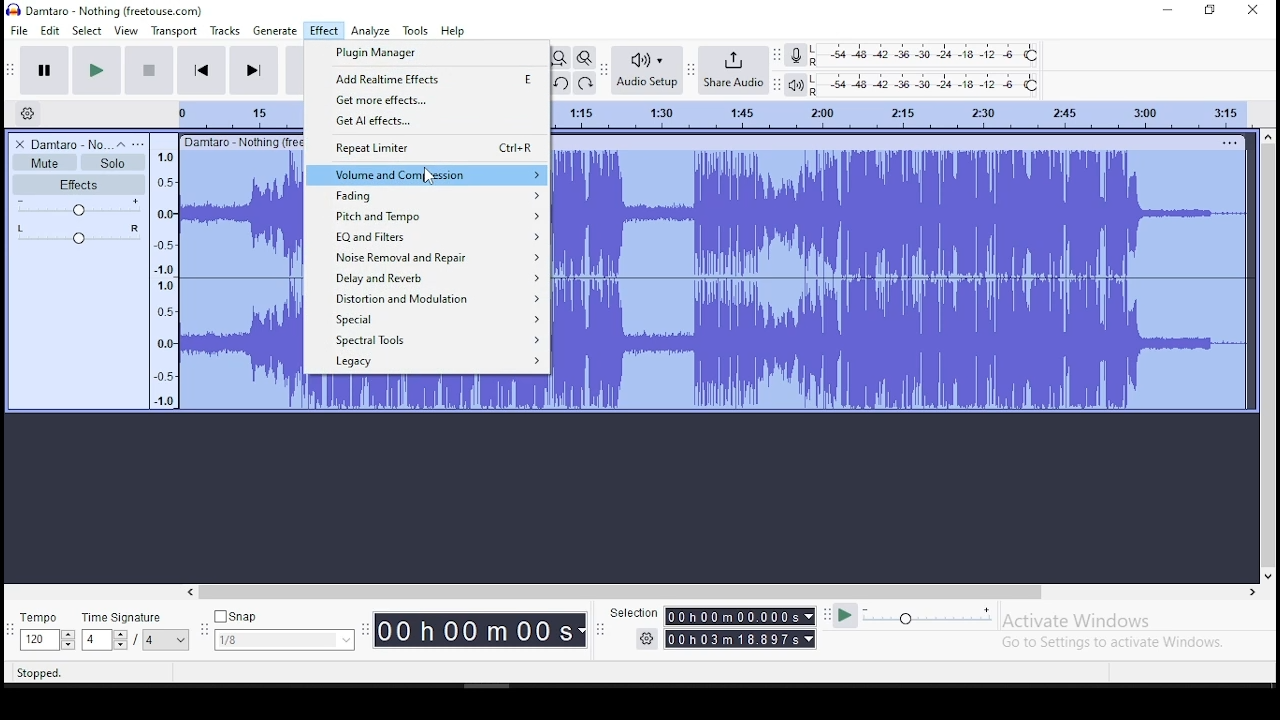 The height and width of the screenshot is (720, 1280). What do you see at coordinates (724, 593) in the screenshot?
I see `scroll bar` at bounding box center [724, 593].